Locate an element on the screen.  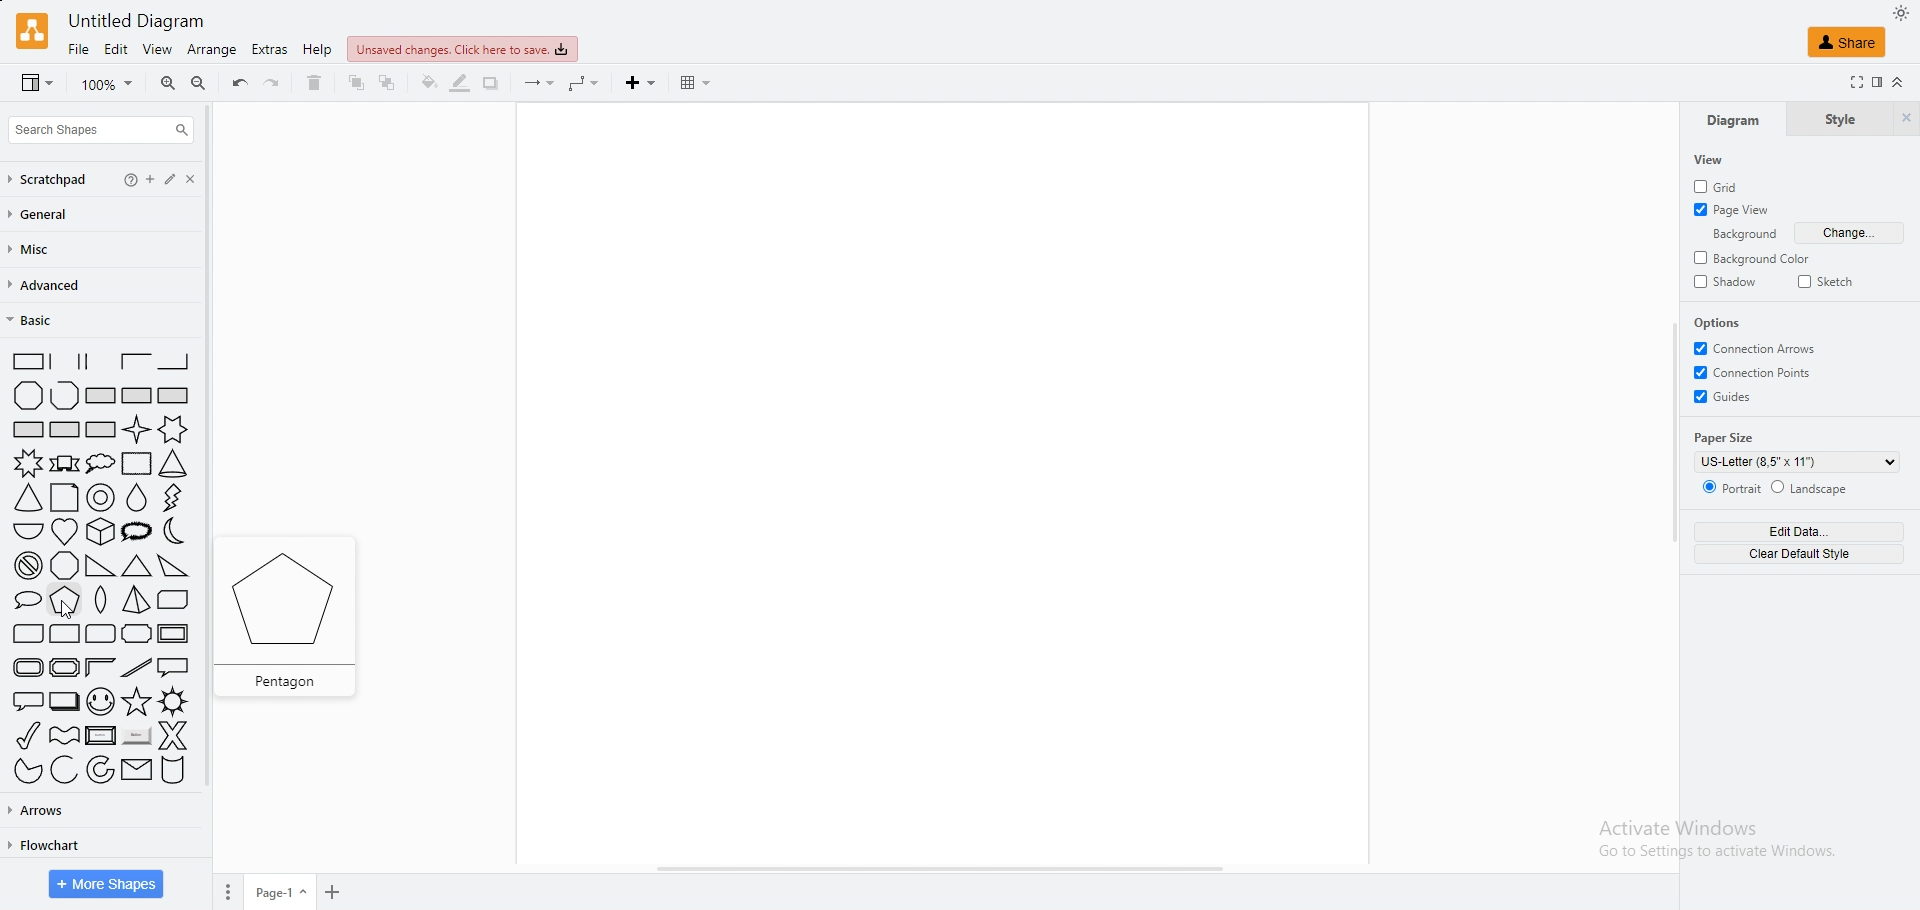
rectangle with vertical fill is located at coordinates (174, 396).